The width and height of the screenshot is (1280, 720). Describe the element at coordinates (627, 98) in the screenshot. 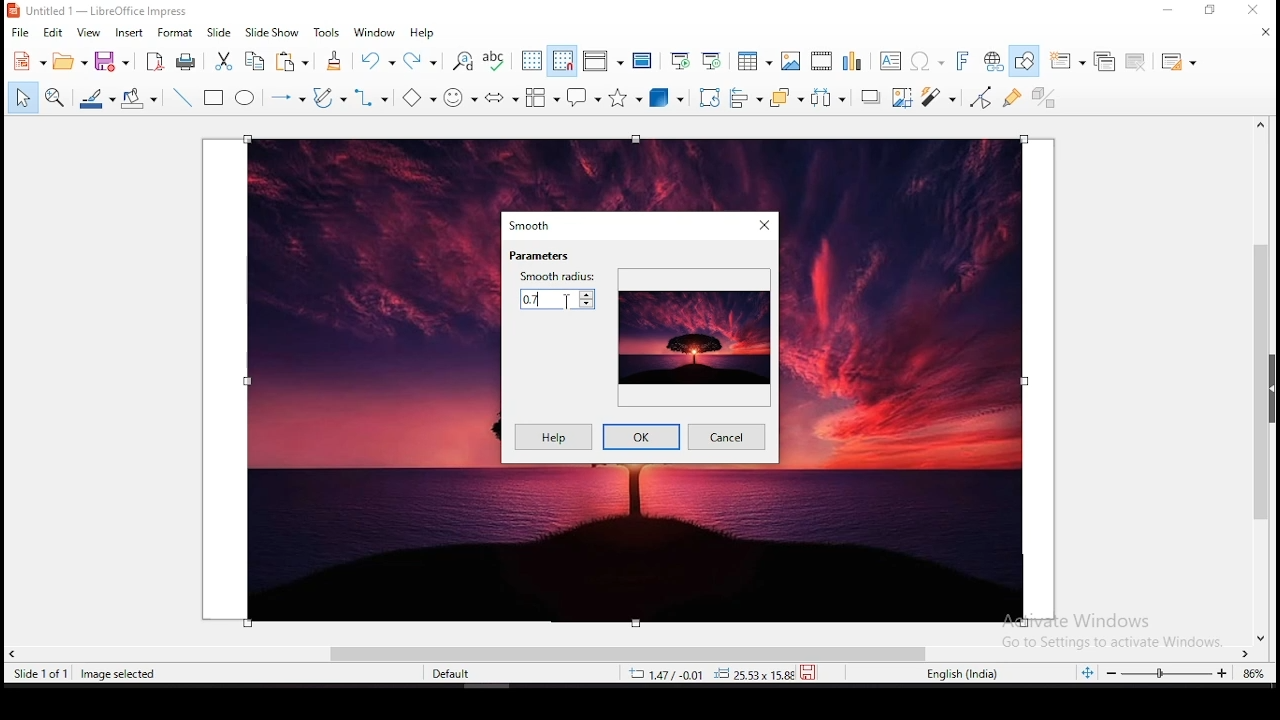

I see `stars and banners` at that location.